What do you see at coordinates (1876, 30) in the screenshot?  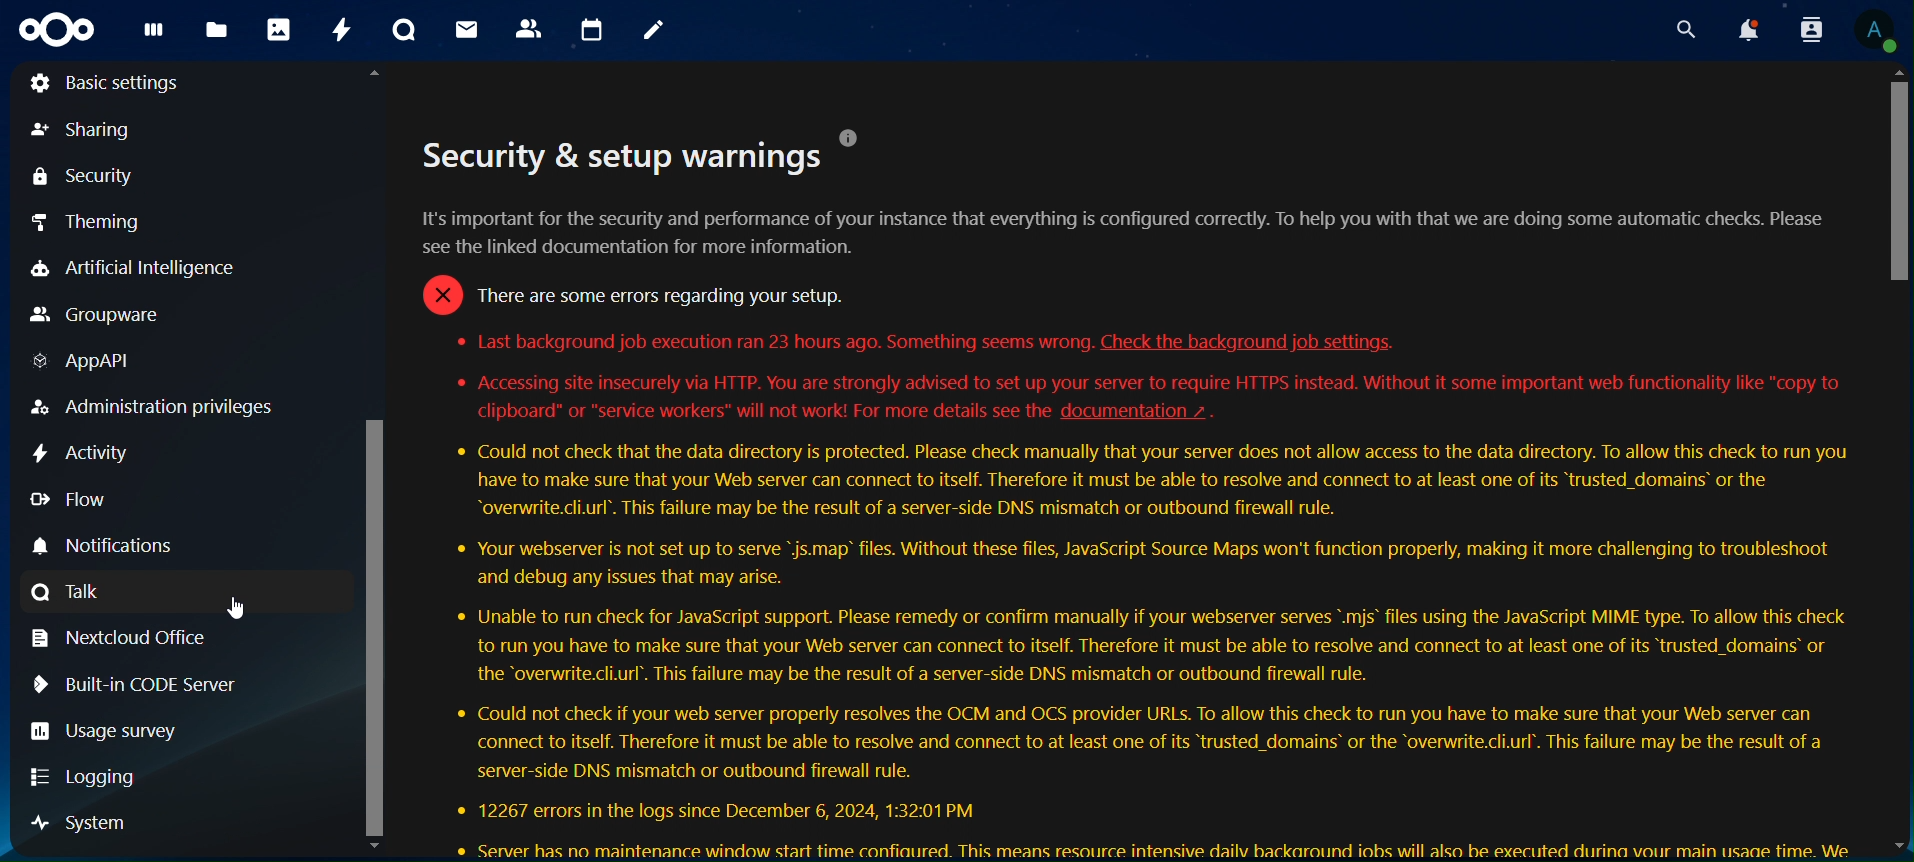 I see `View Profile` at bounding box center [1876, 30].